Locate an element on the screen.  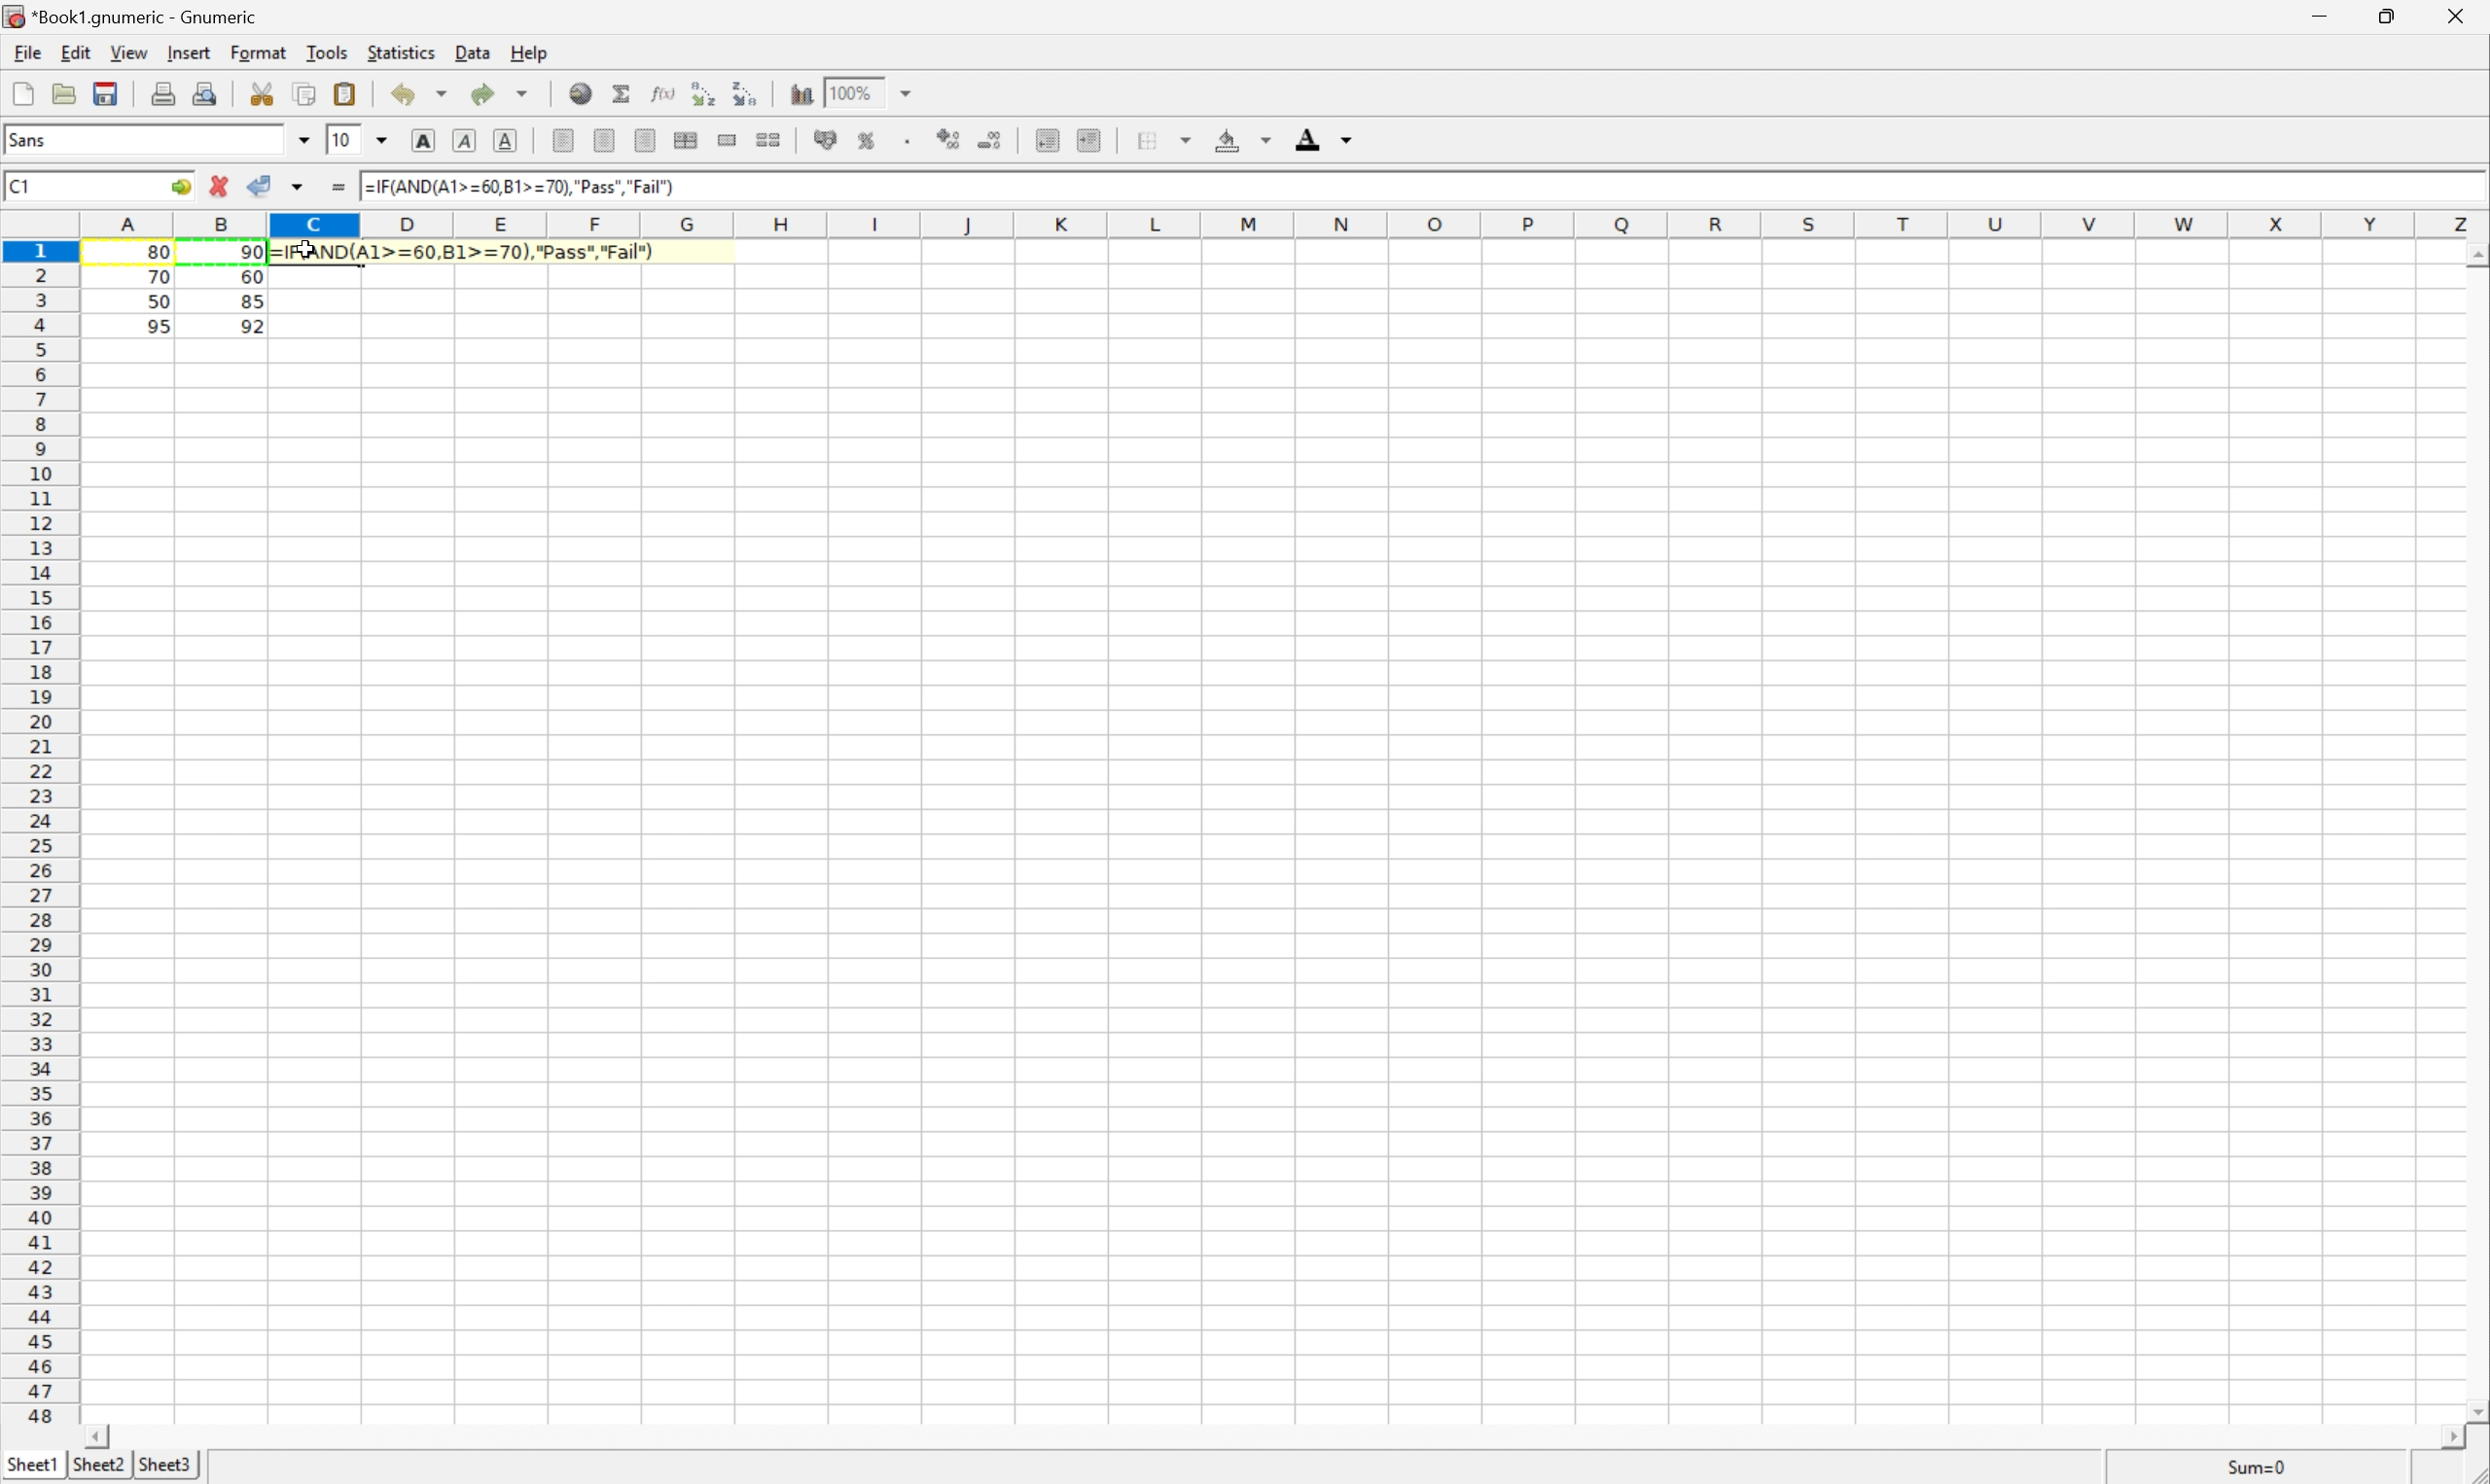
Paste the clipboard is located at coordinates (347, 95).